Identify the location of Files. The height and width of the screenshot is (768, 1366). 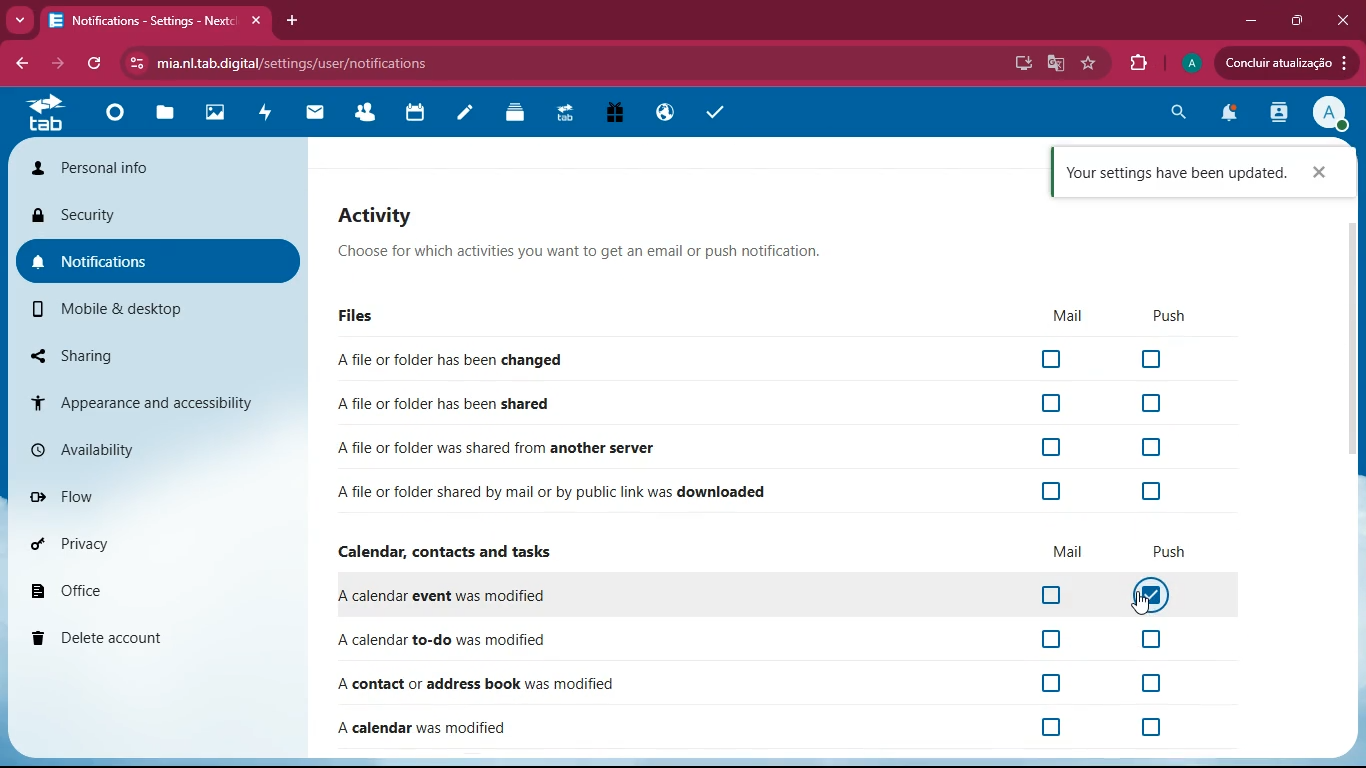
(353, 317).